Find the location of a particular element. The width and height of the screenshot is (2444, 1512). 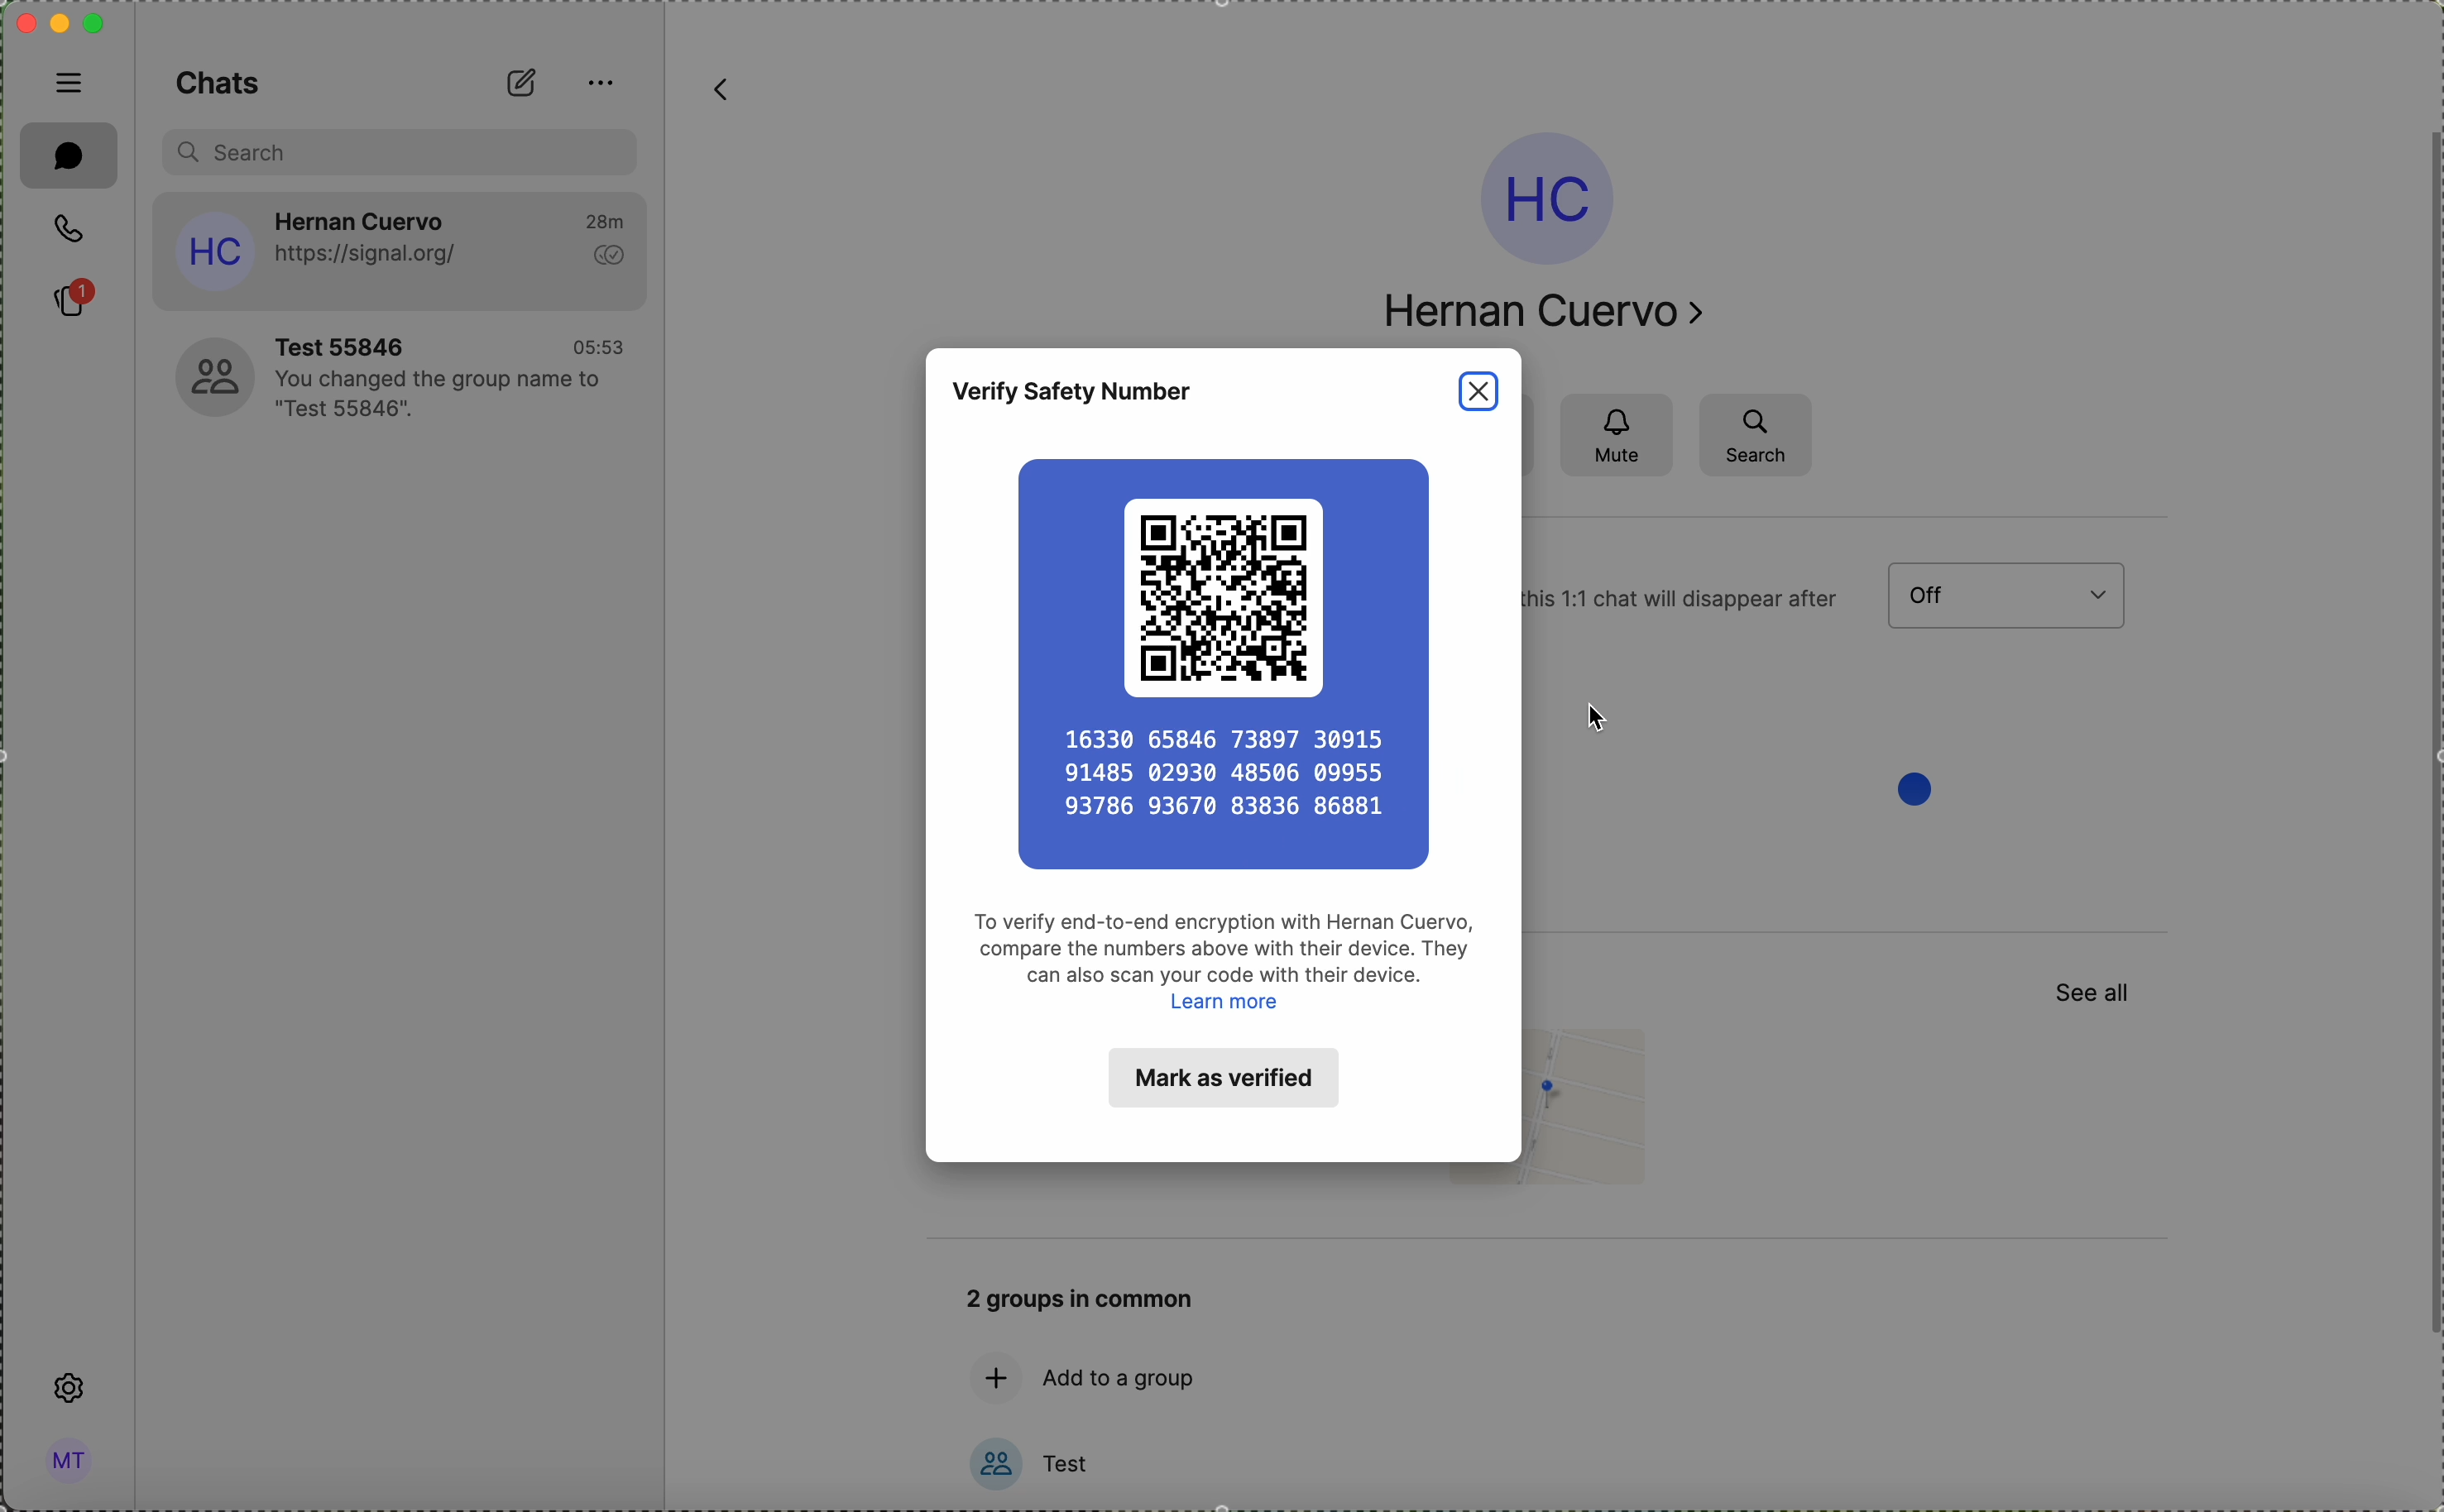

See all is located at coordinates (2101, 994).